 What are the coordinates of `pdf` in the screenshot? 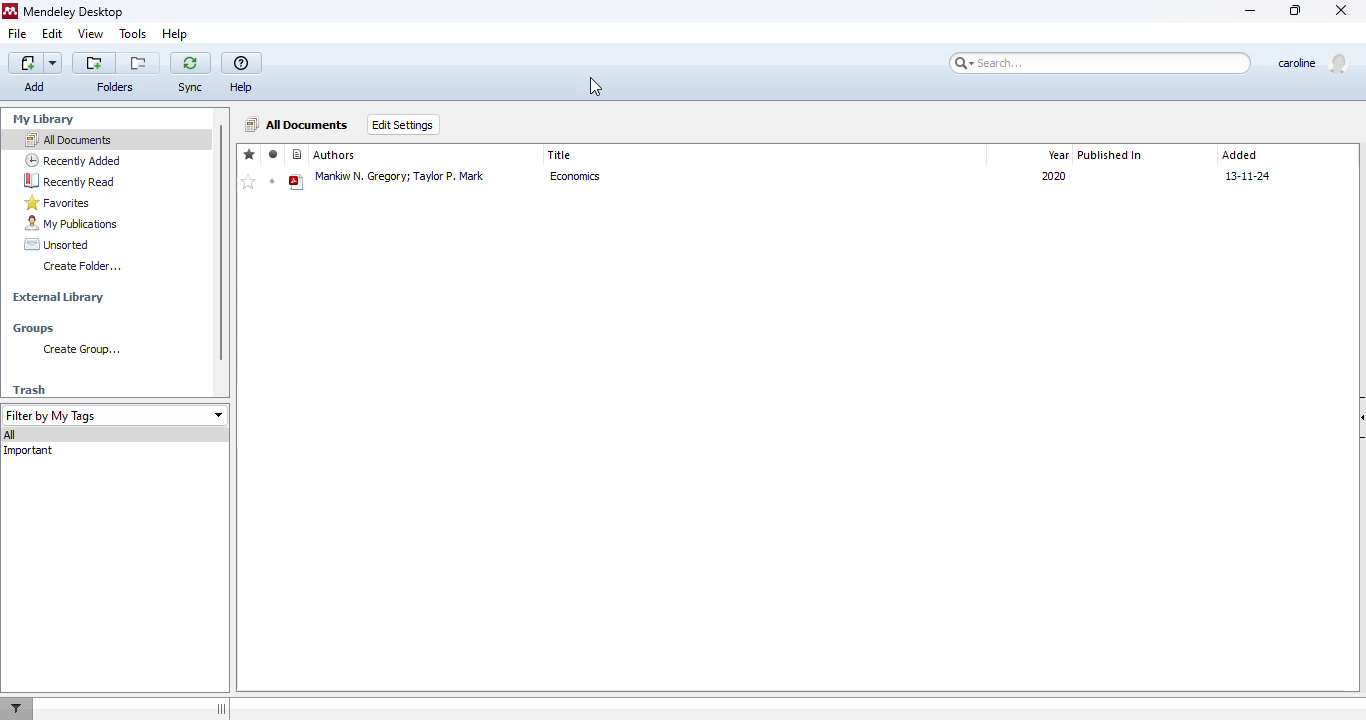 It's located at (297, 183).